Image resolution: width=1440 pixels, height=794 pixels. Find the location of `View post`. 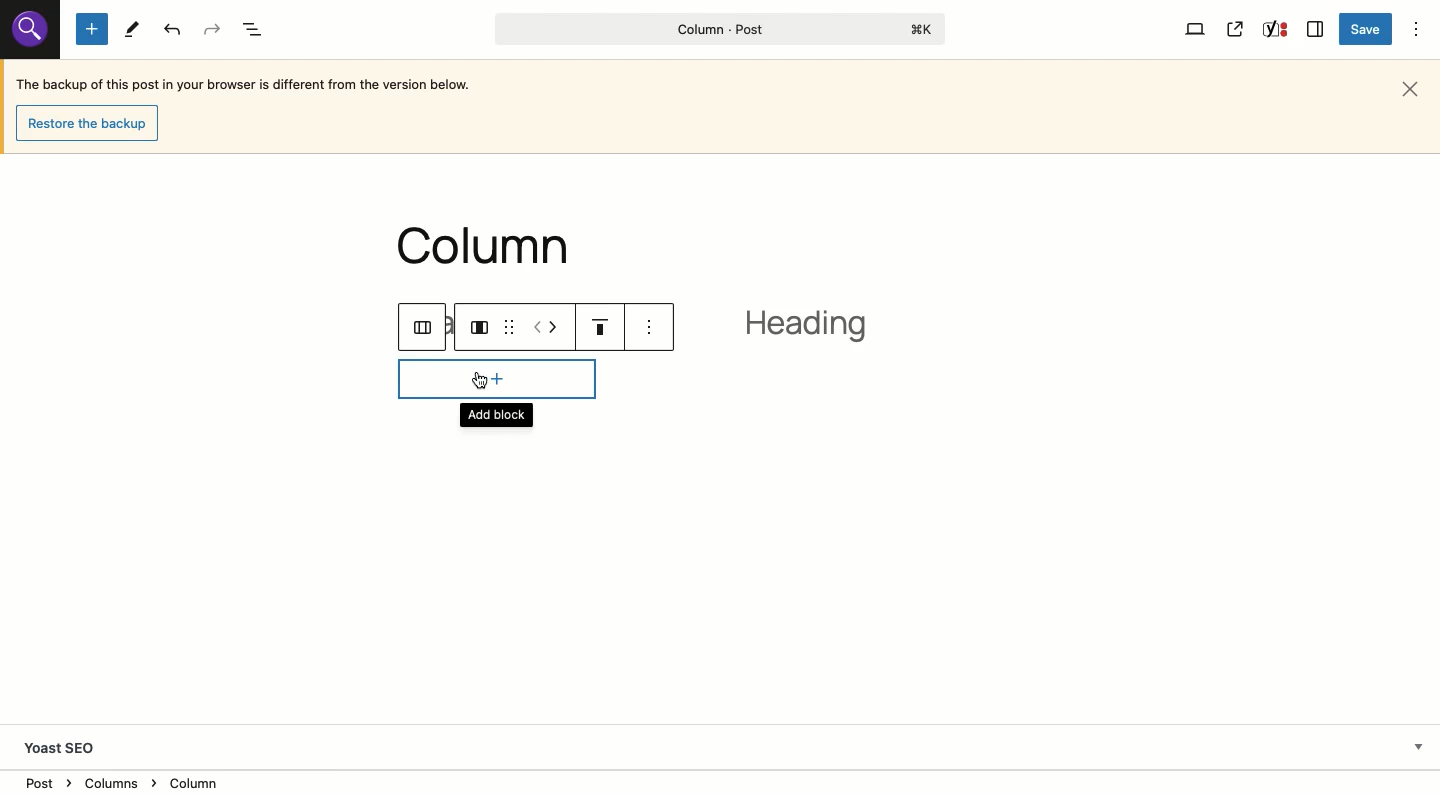

View post is located at coordinates (1236, 29).